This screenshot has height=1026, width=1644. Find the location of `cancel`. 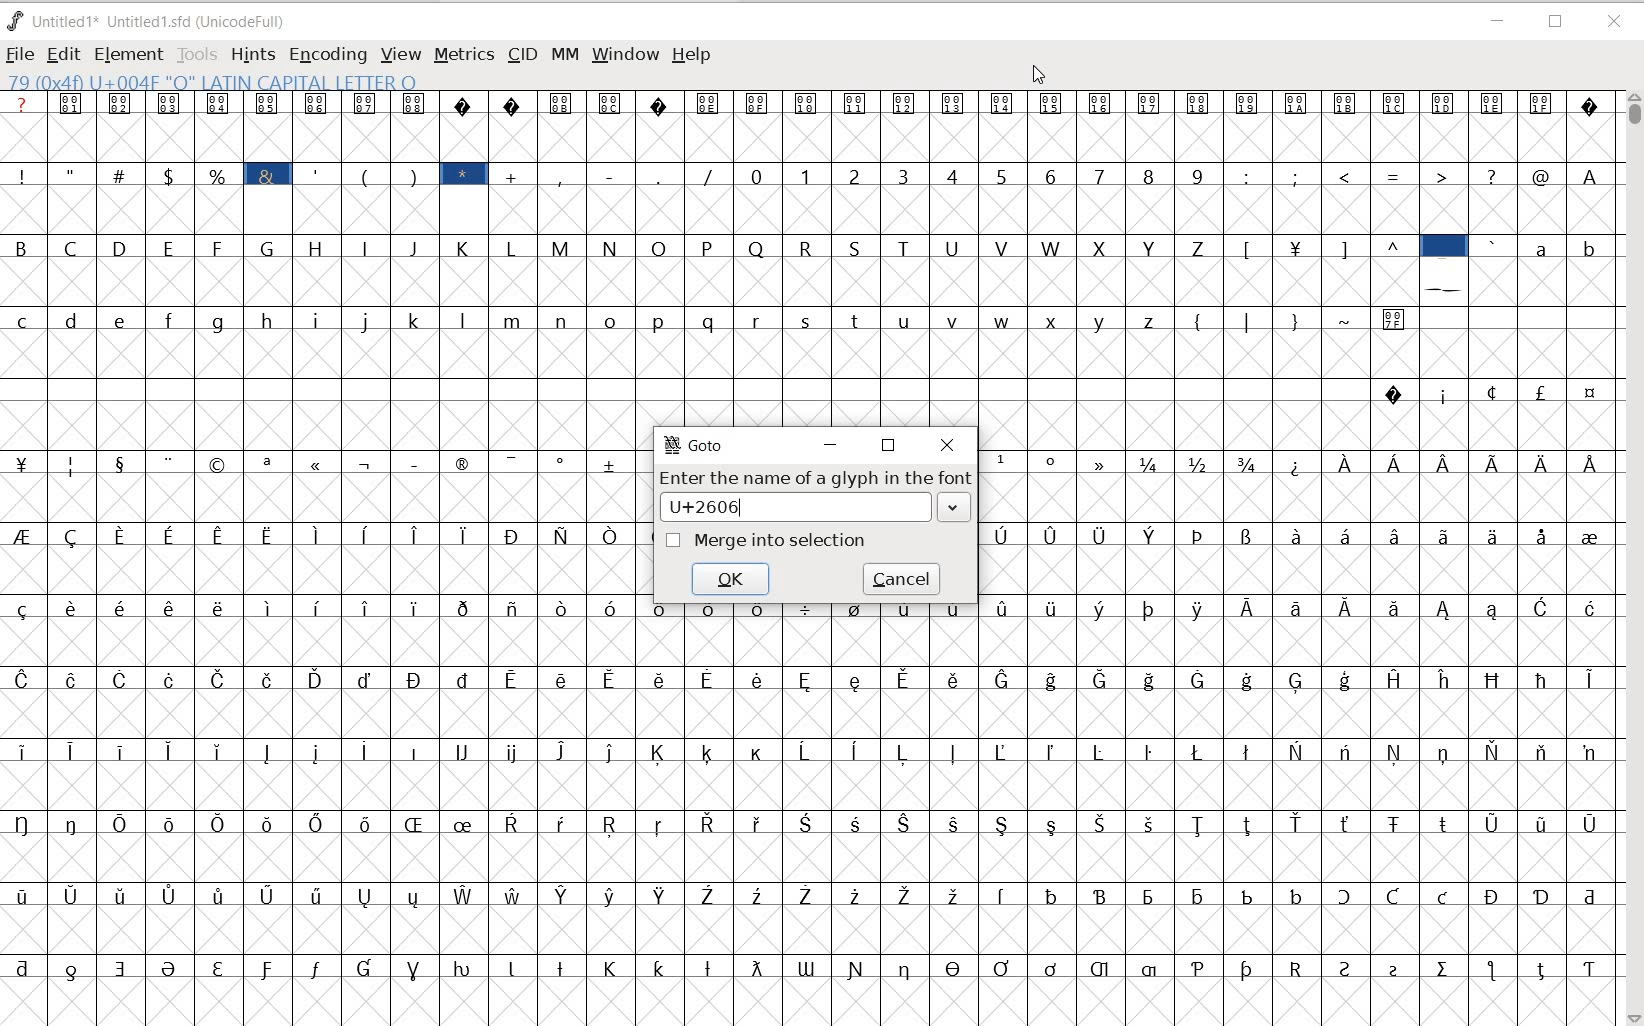

cancel is located at coordinates (903, 579).